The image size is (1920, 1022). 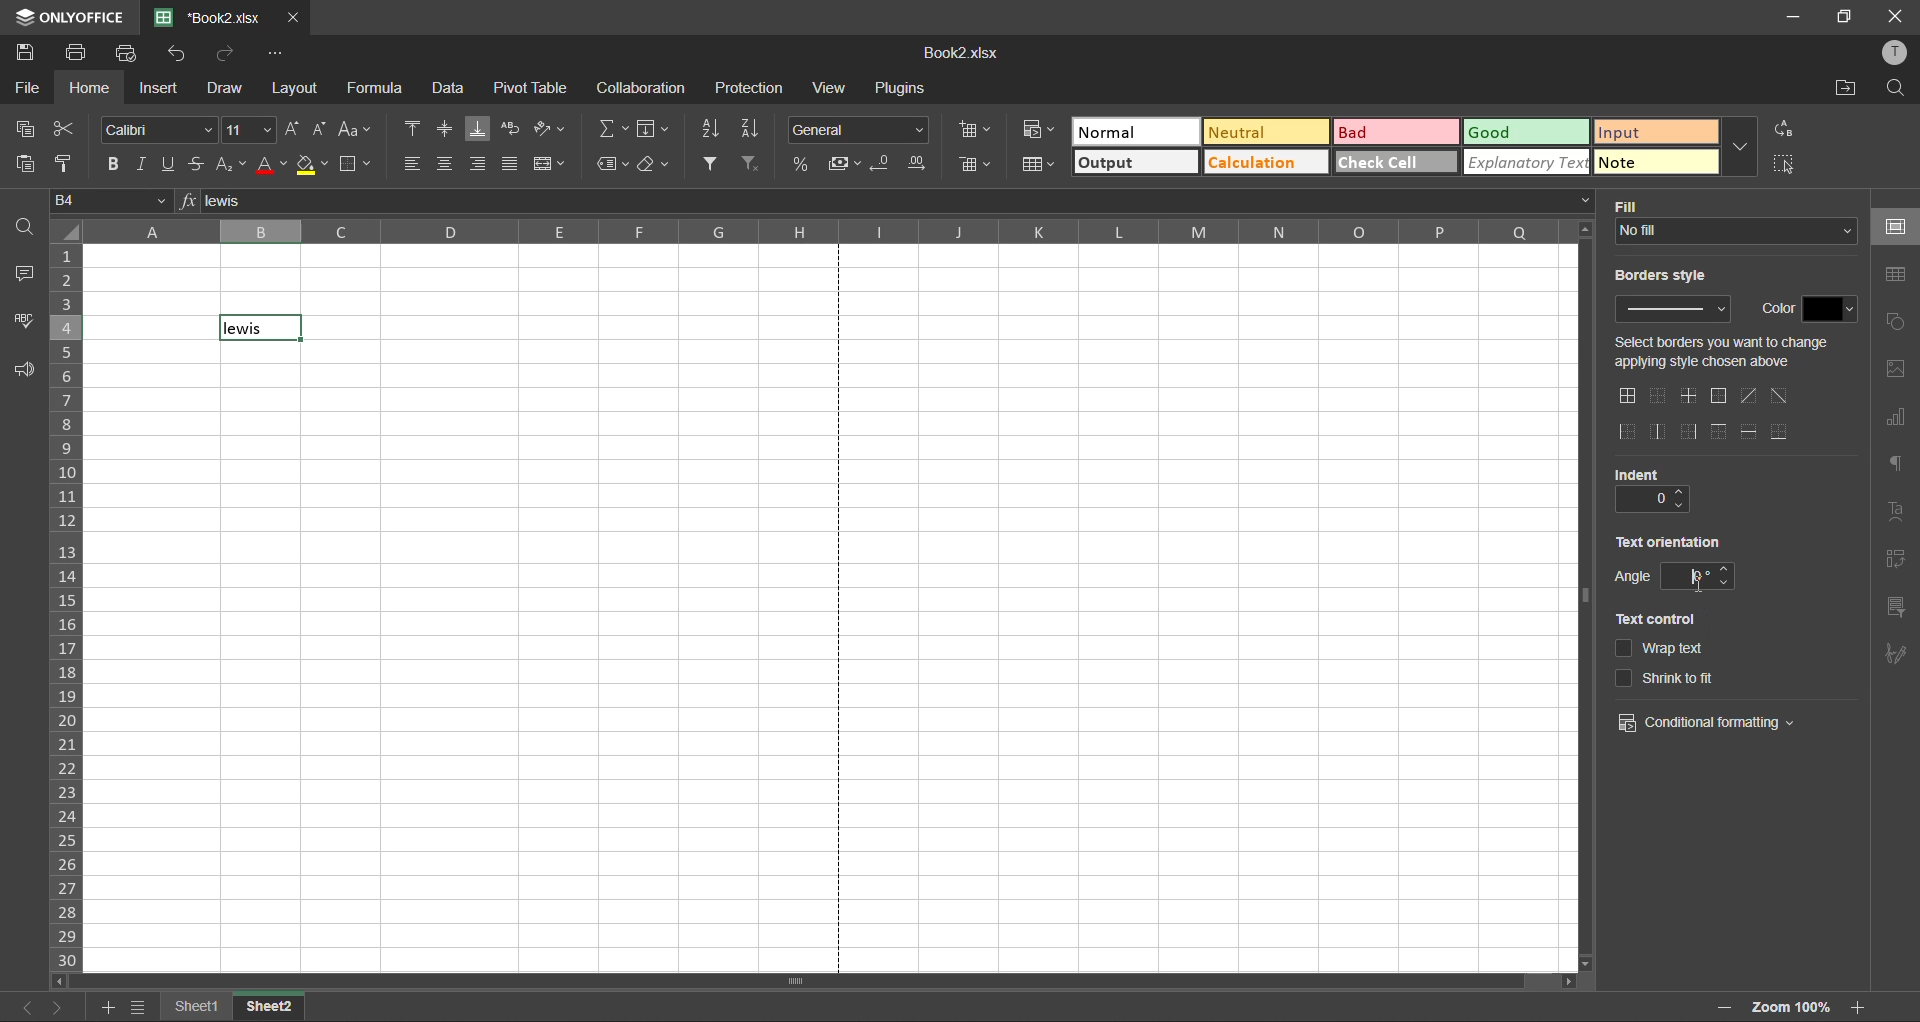 I want to click on formula bar, so click(x=898, y=204).